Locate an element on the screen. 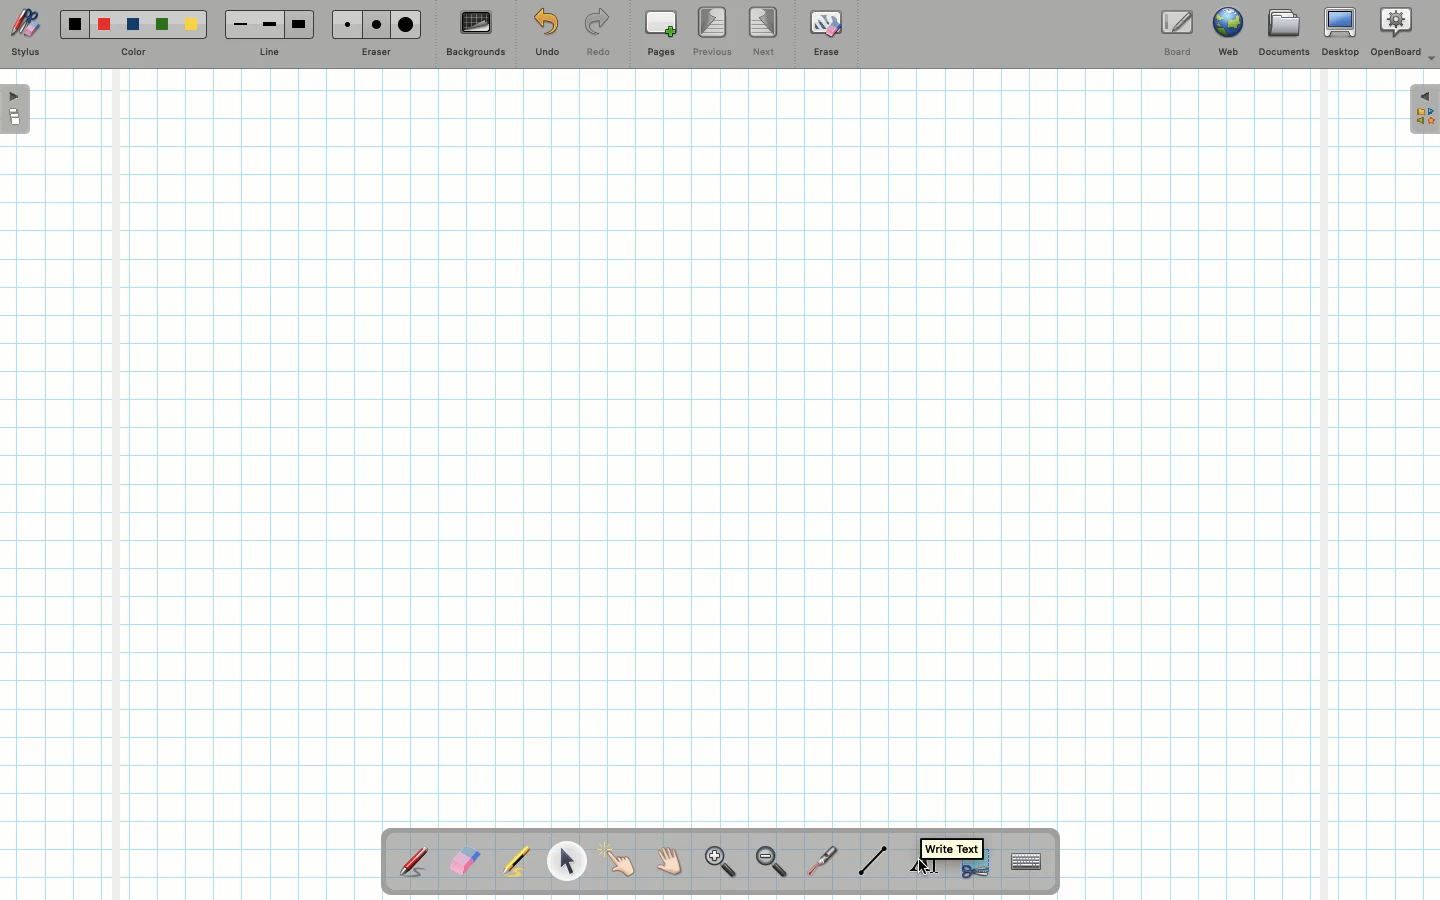 The image size is (1440, 900). Highlighter is located at coordinates (514, 863).